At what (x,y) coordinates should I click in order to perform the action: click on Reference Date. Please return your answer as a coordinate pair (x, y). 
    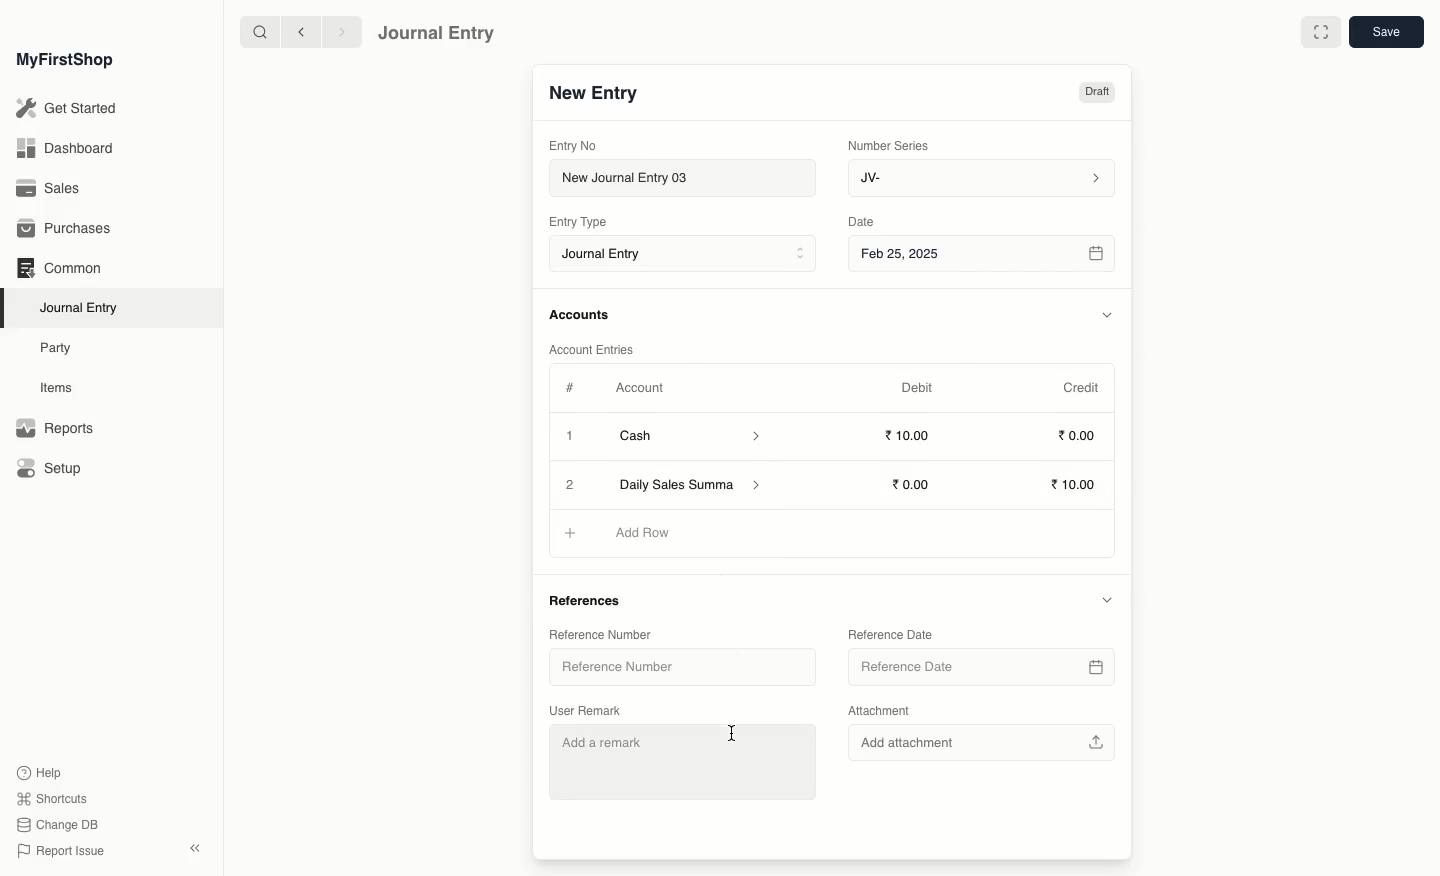
    Looking at the image, I should click on (979, 667).